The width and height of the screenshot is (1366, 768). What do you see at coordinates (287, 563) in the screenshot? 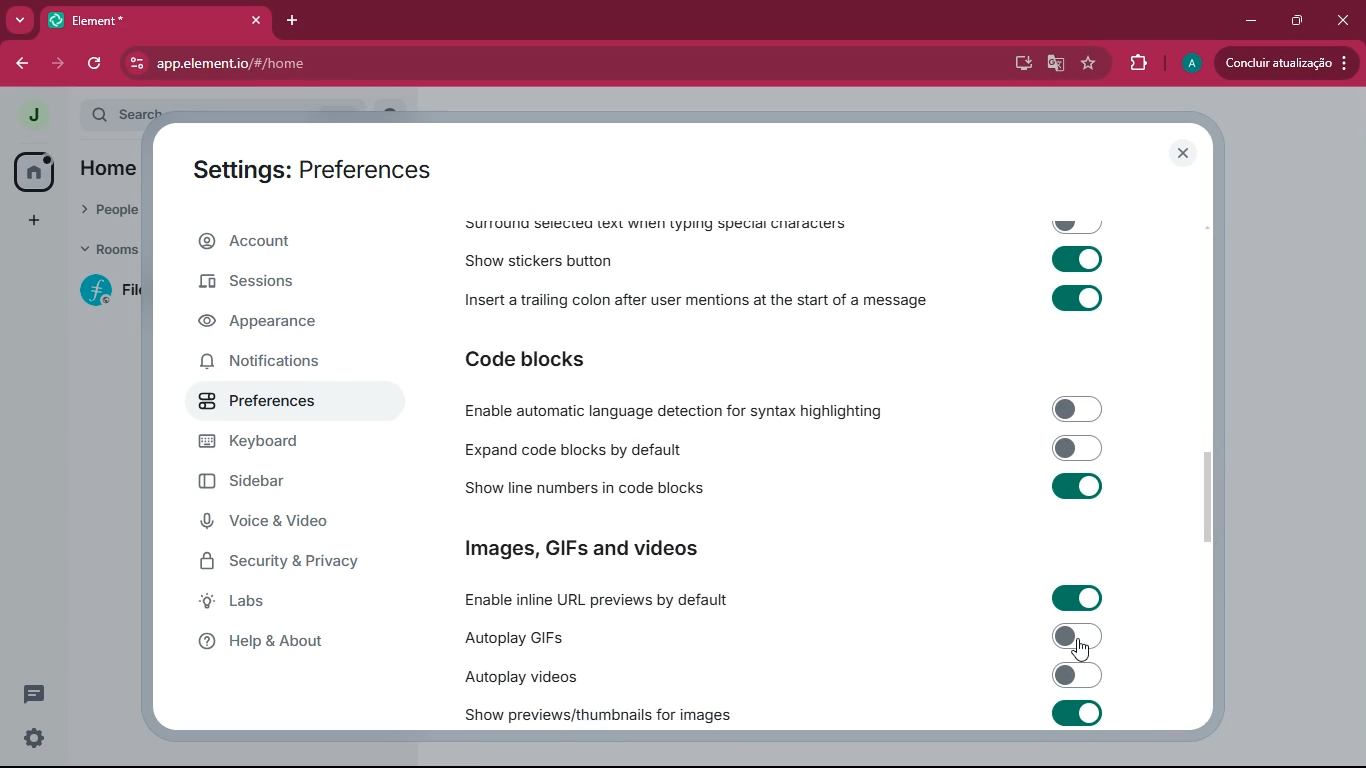
I see `security & Privacy` at bounding box center [287, 563].